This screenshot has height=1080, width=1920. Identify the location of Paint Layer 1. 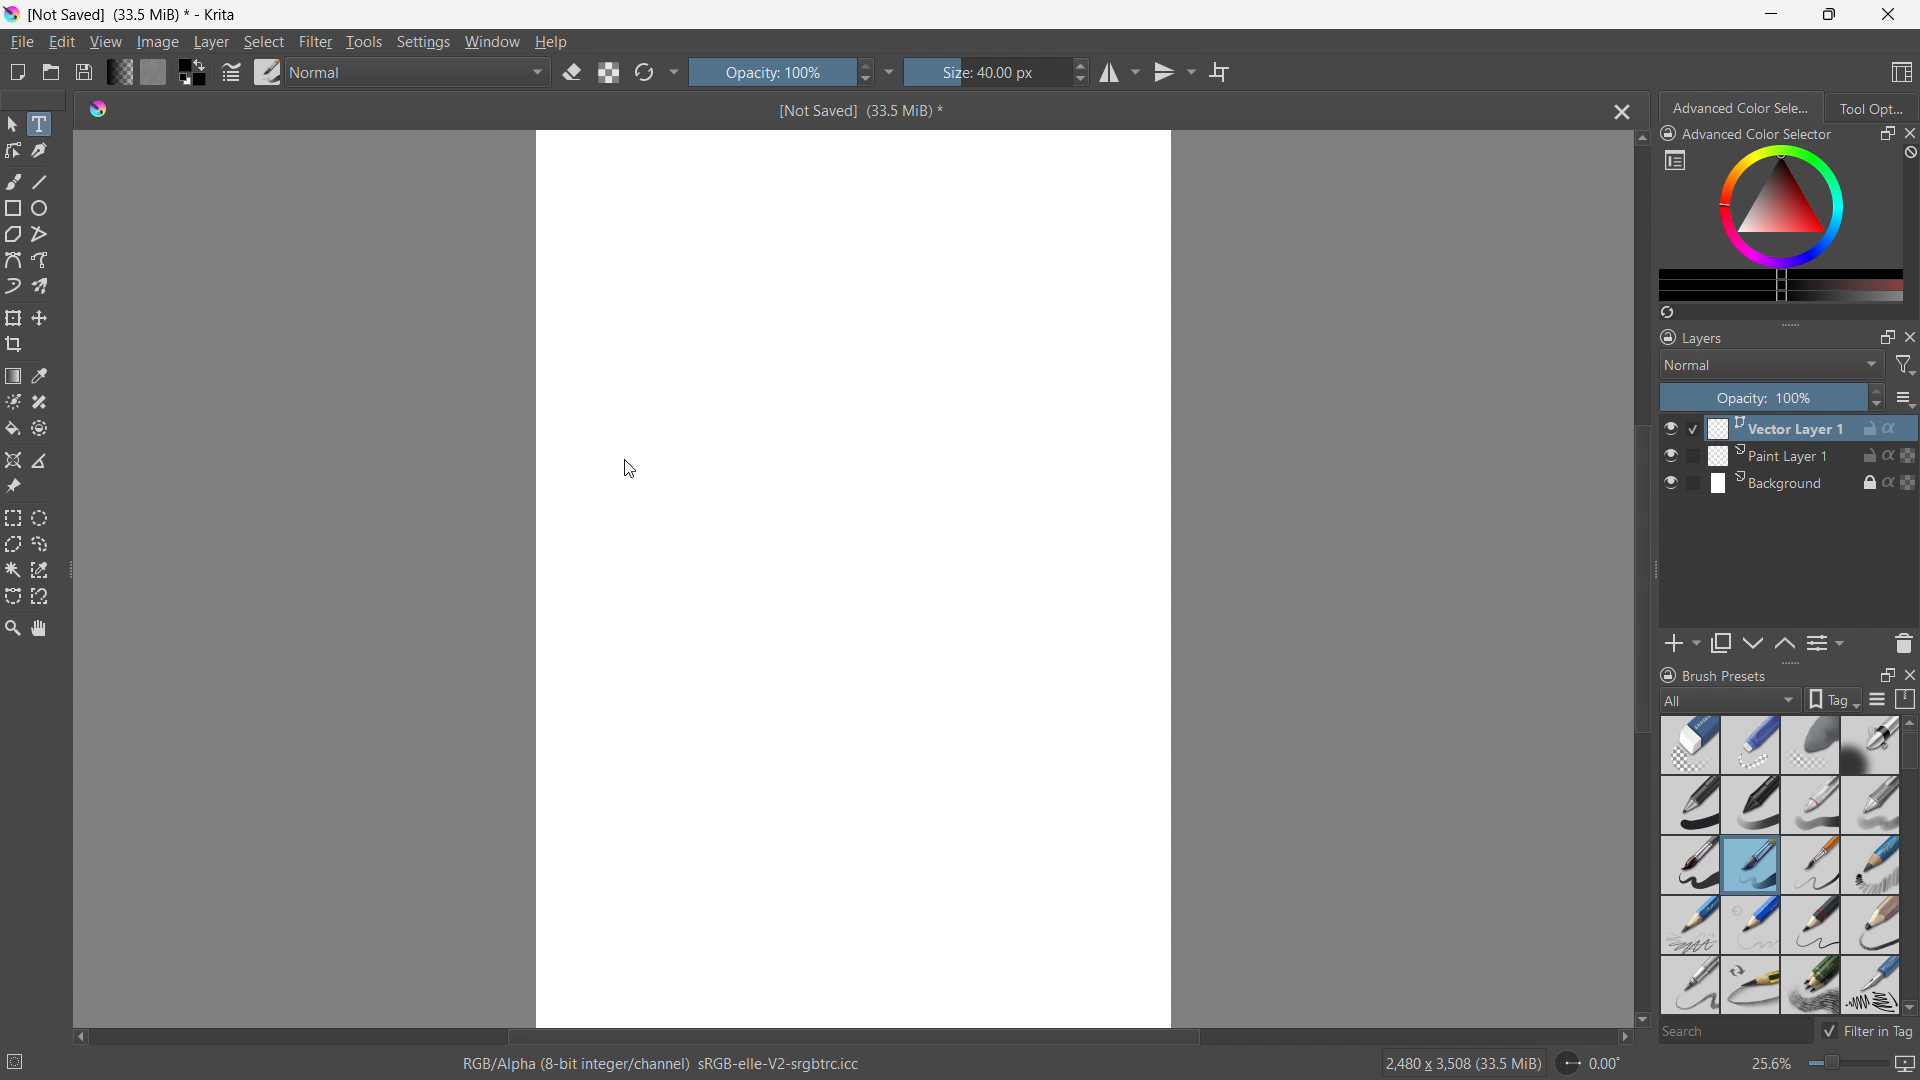
(1802, 456).